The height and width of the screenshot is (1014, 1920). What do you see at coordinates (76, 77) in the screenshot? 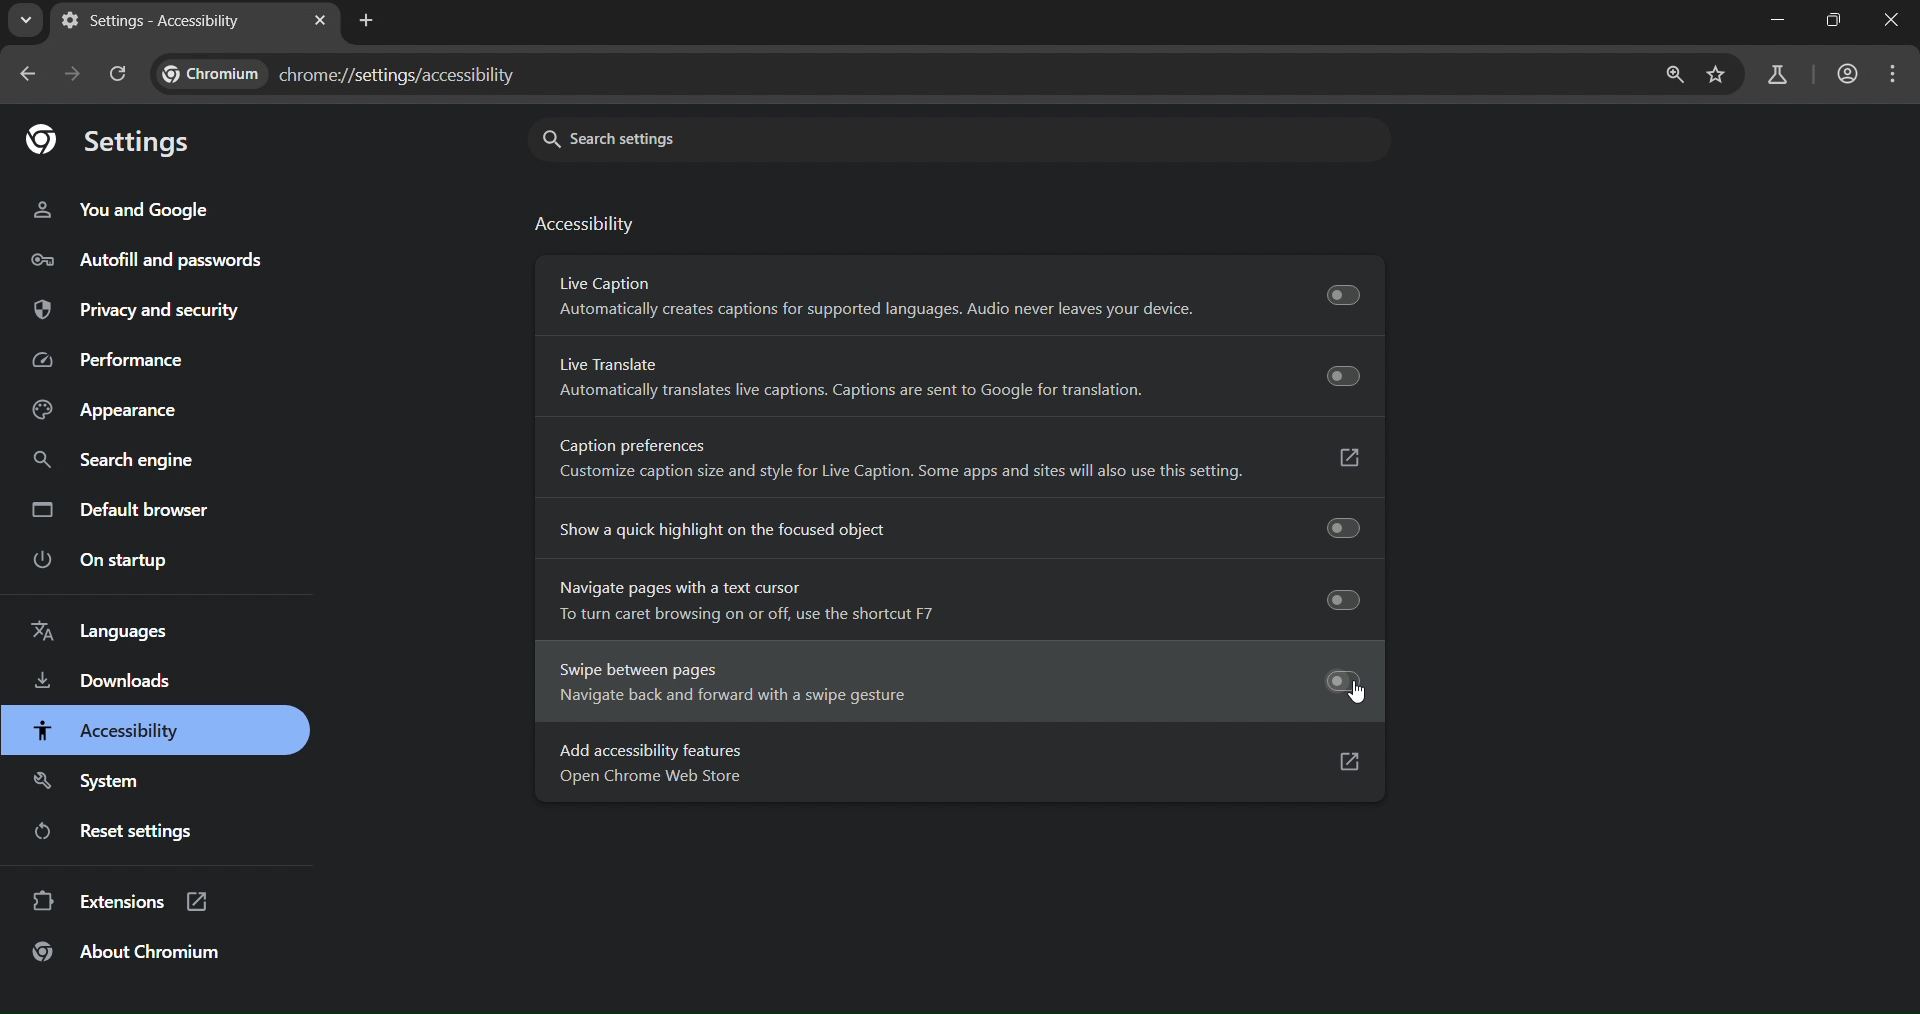
I see `go forward one page` at bounding box center [76, 77].